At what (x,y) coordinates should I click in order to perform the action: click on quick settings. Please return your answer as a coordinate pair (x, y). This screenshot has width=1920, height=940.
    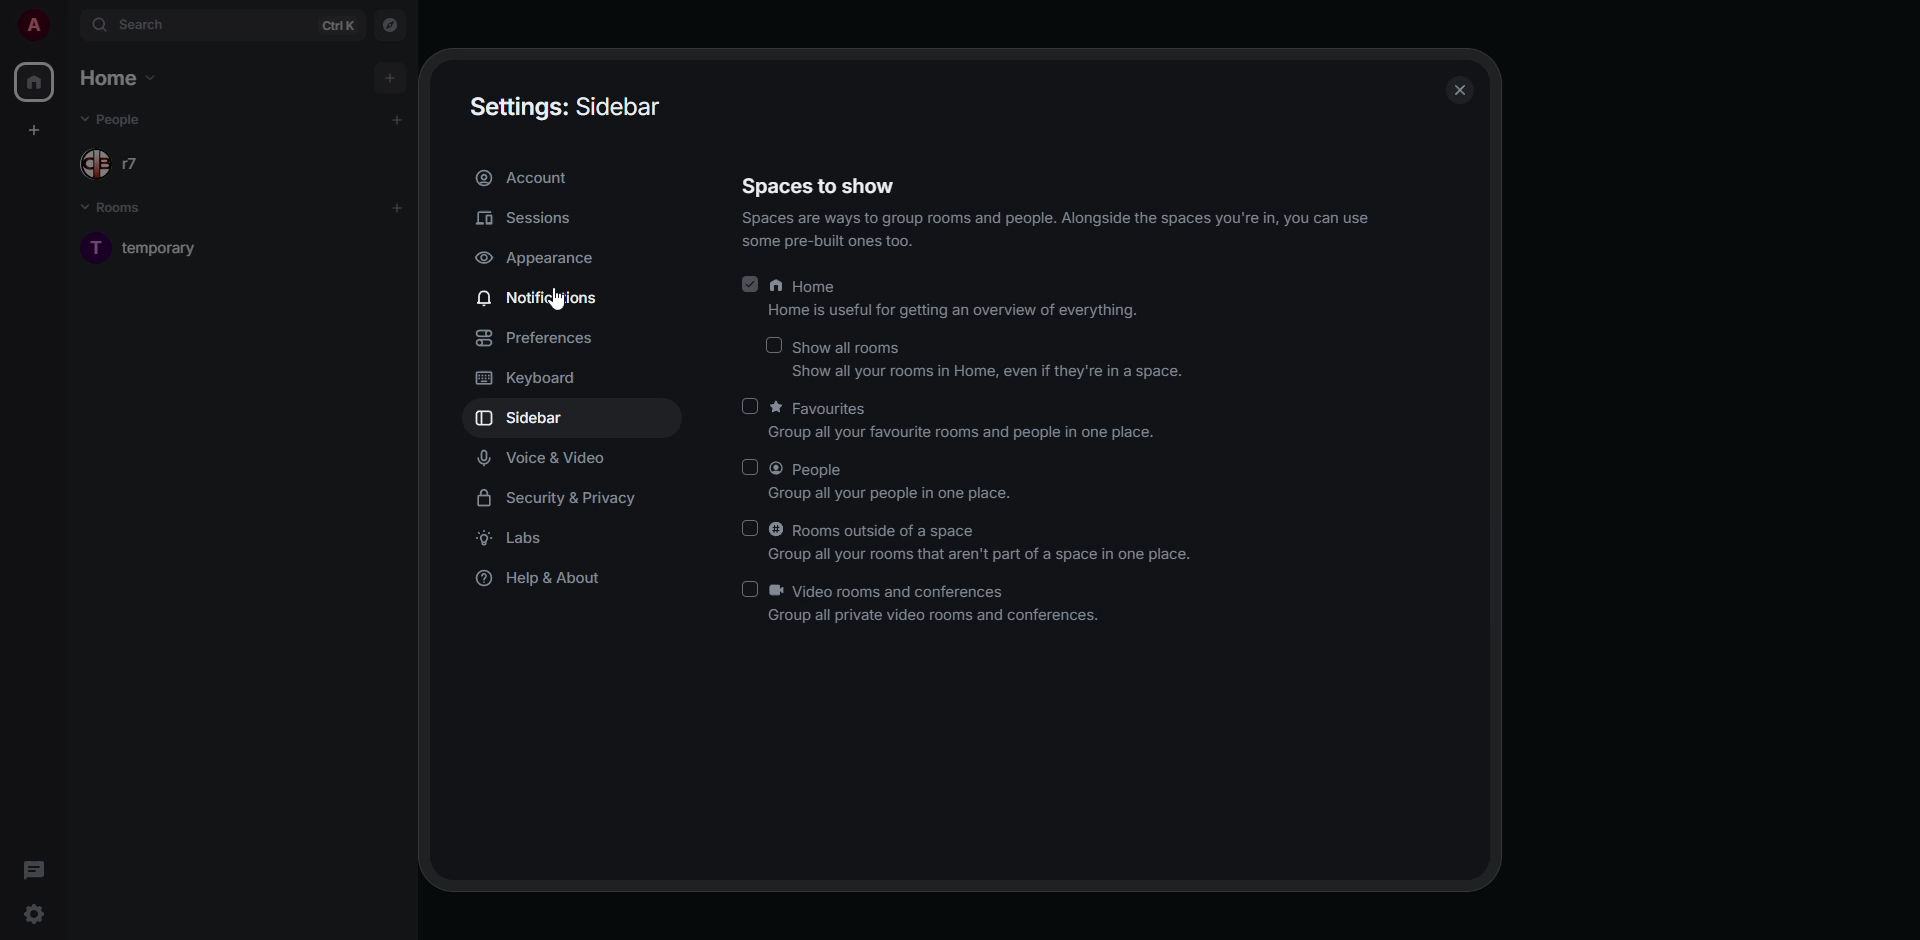
    Looking at the image, I should click on (34, 913).